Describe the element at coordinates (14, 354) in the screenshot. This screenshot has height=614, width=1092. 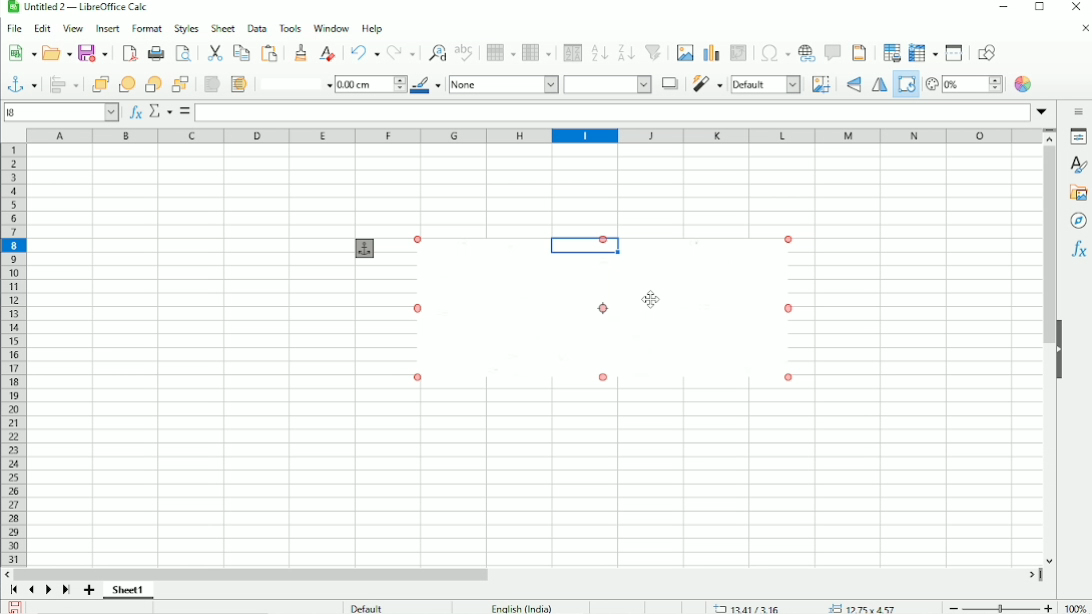
I see `Row headings` at that location.